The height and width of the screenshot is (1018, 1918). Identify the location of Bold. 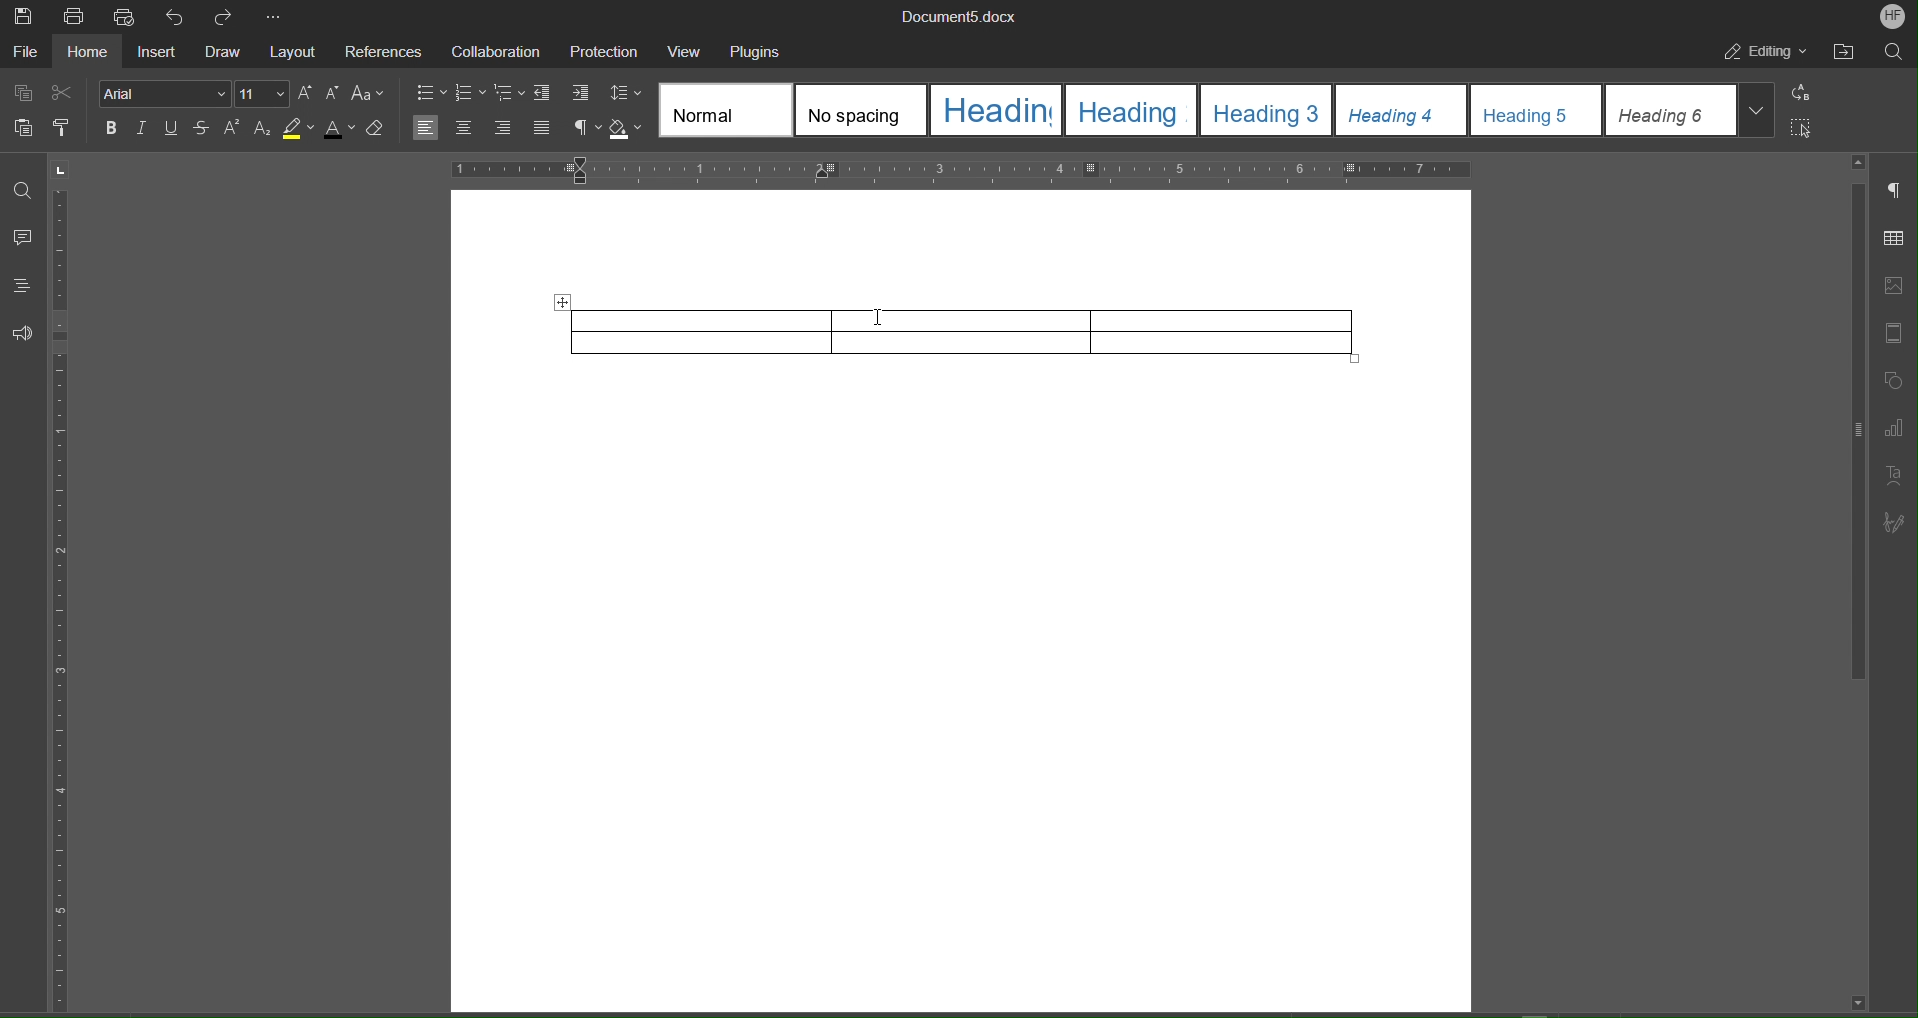
(112, 129).